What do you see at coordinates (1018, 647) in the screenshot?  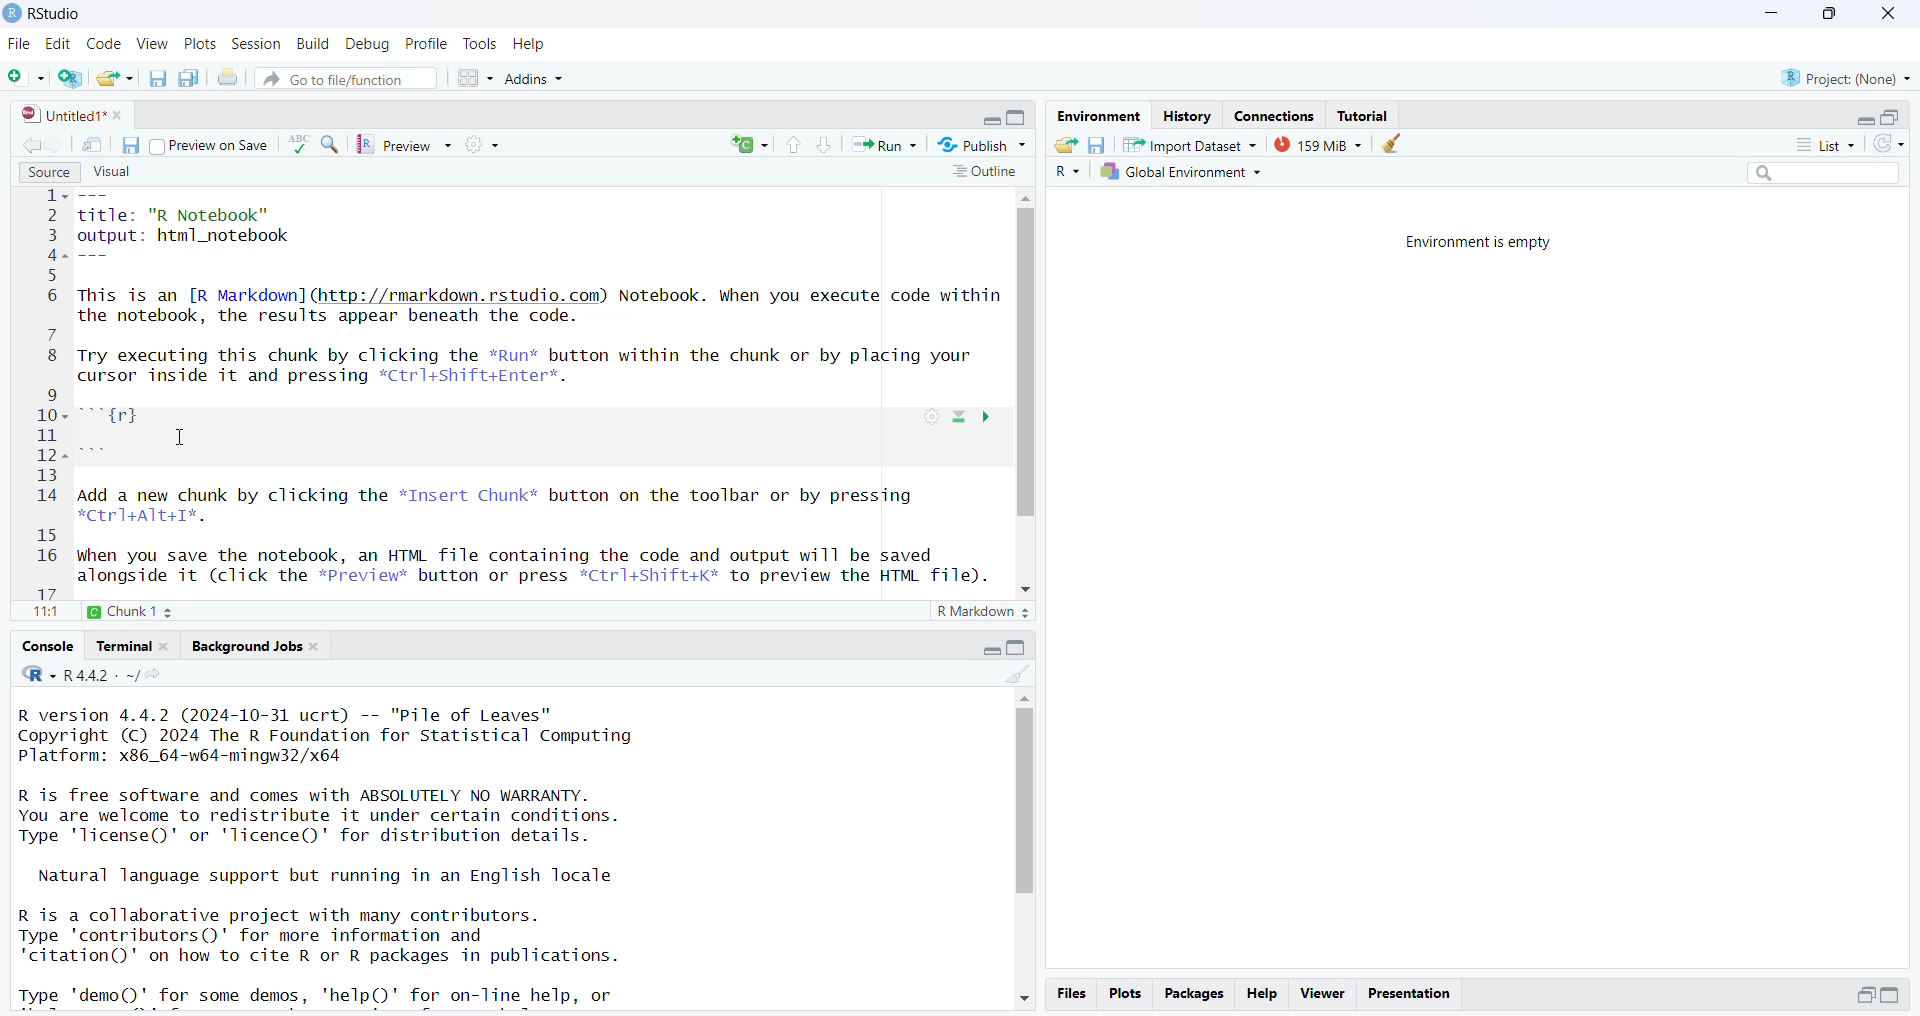 I see `collapse` at bounding box center [1018, 647].